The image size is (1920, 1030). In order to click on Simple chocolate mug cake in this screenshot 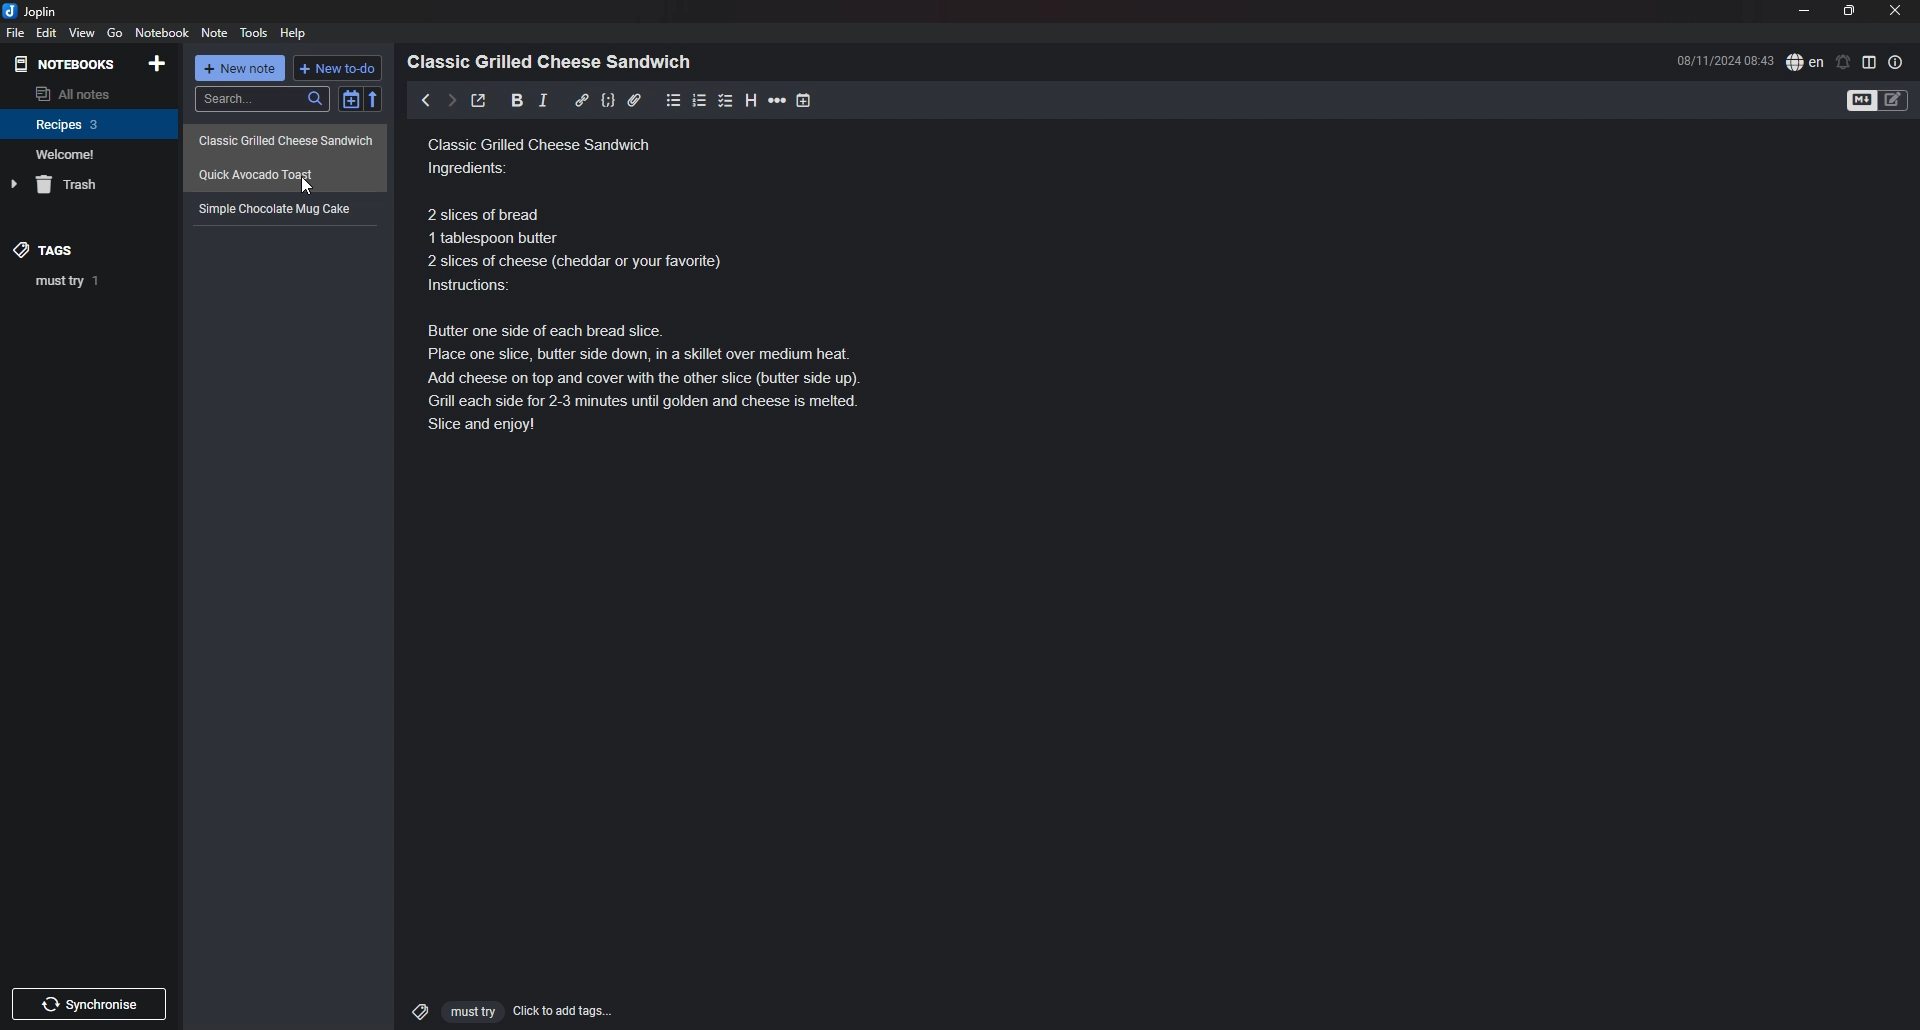, I will do `click(543, 189)`.